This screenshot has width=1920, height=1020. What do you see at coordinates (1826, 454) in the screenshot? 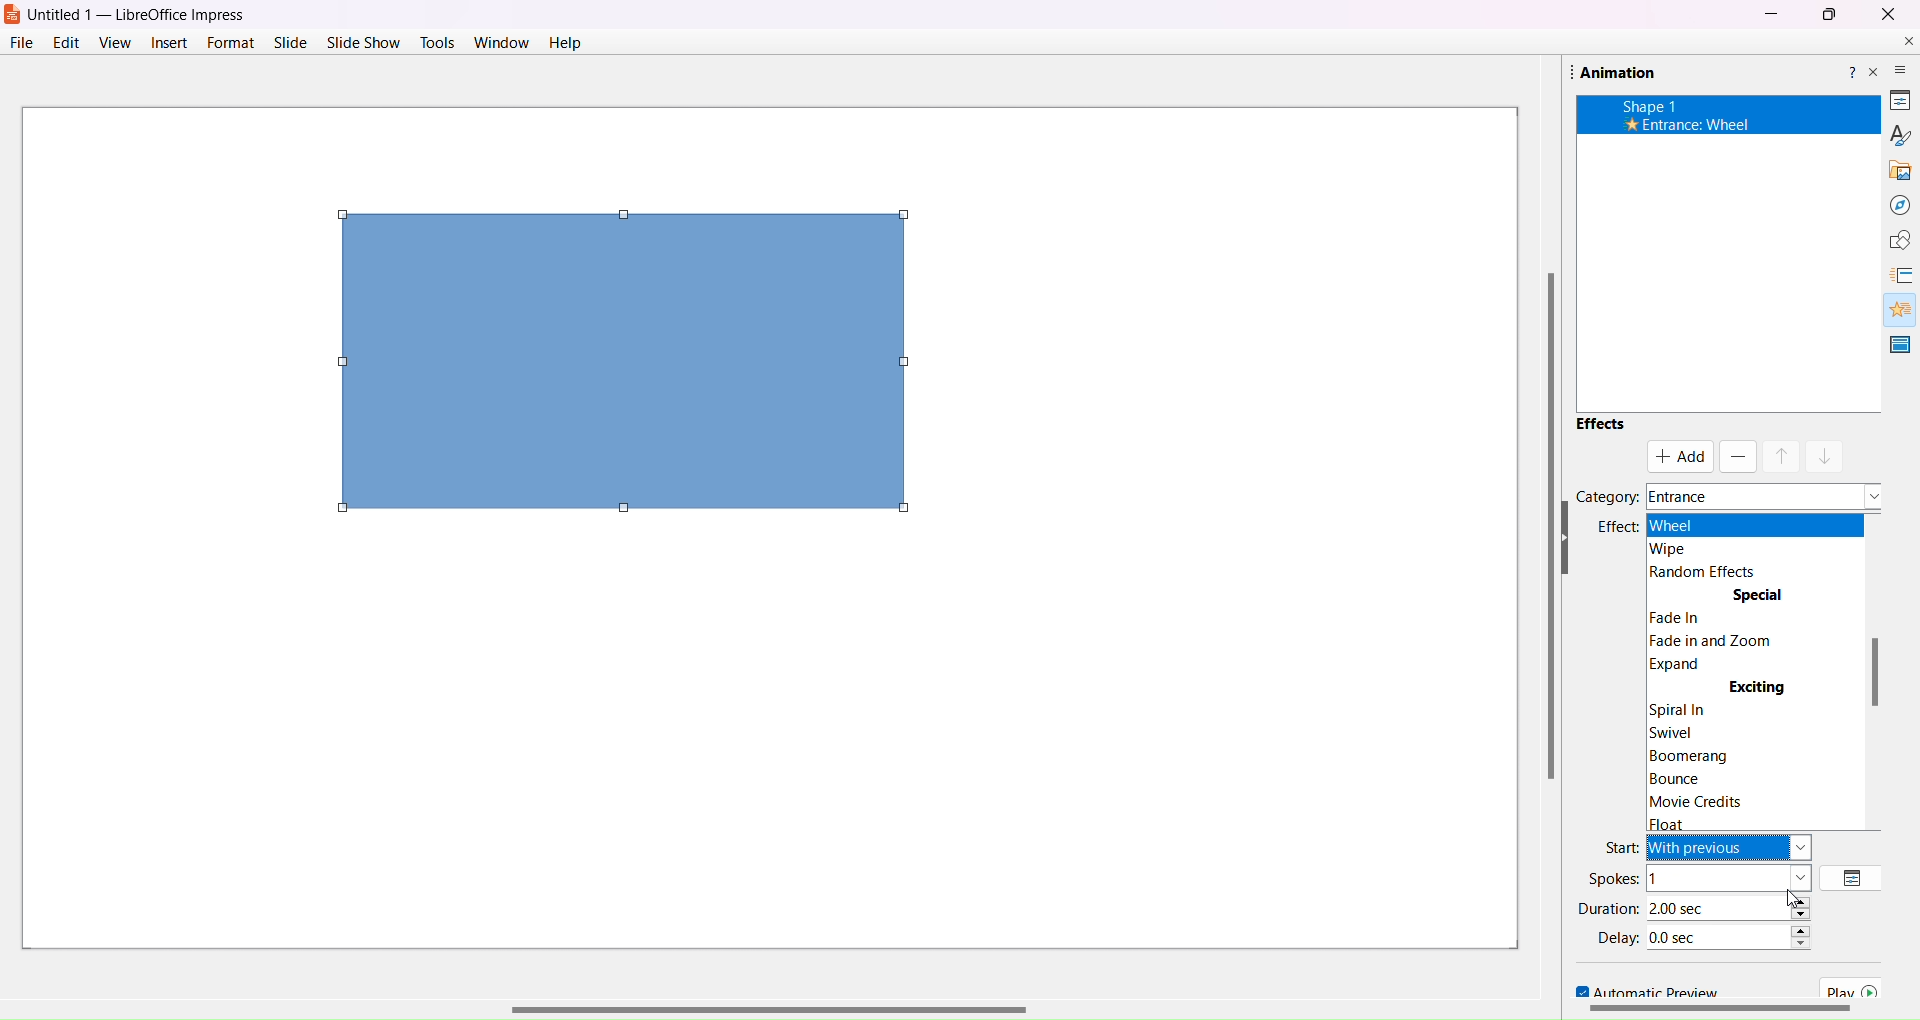
I see `move down` at bounding box center [1826, 454].